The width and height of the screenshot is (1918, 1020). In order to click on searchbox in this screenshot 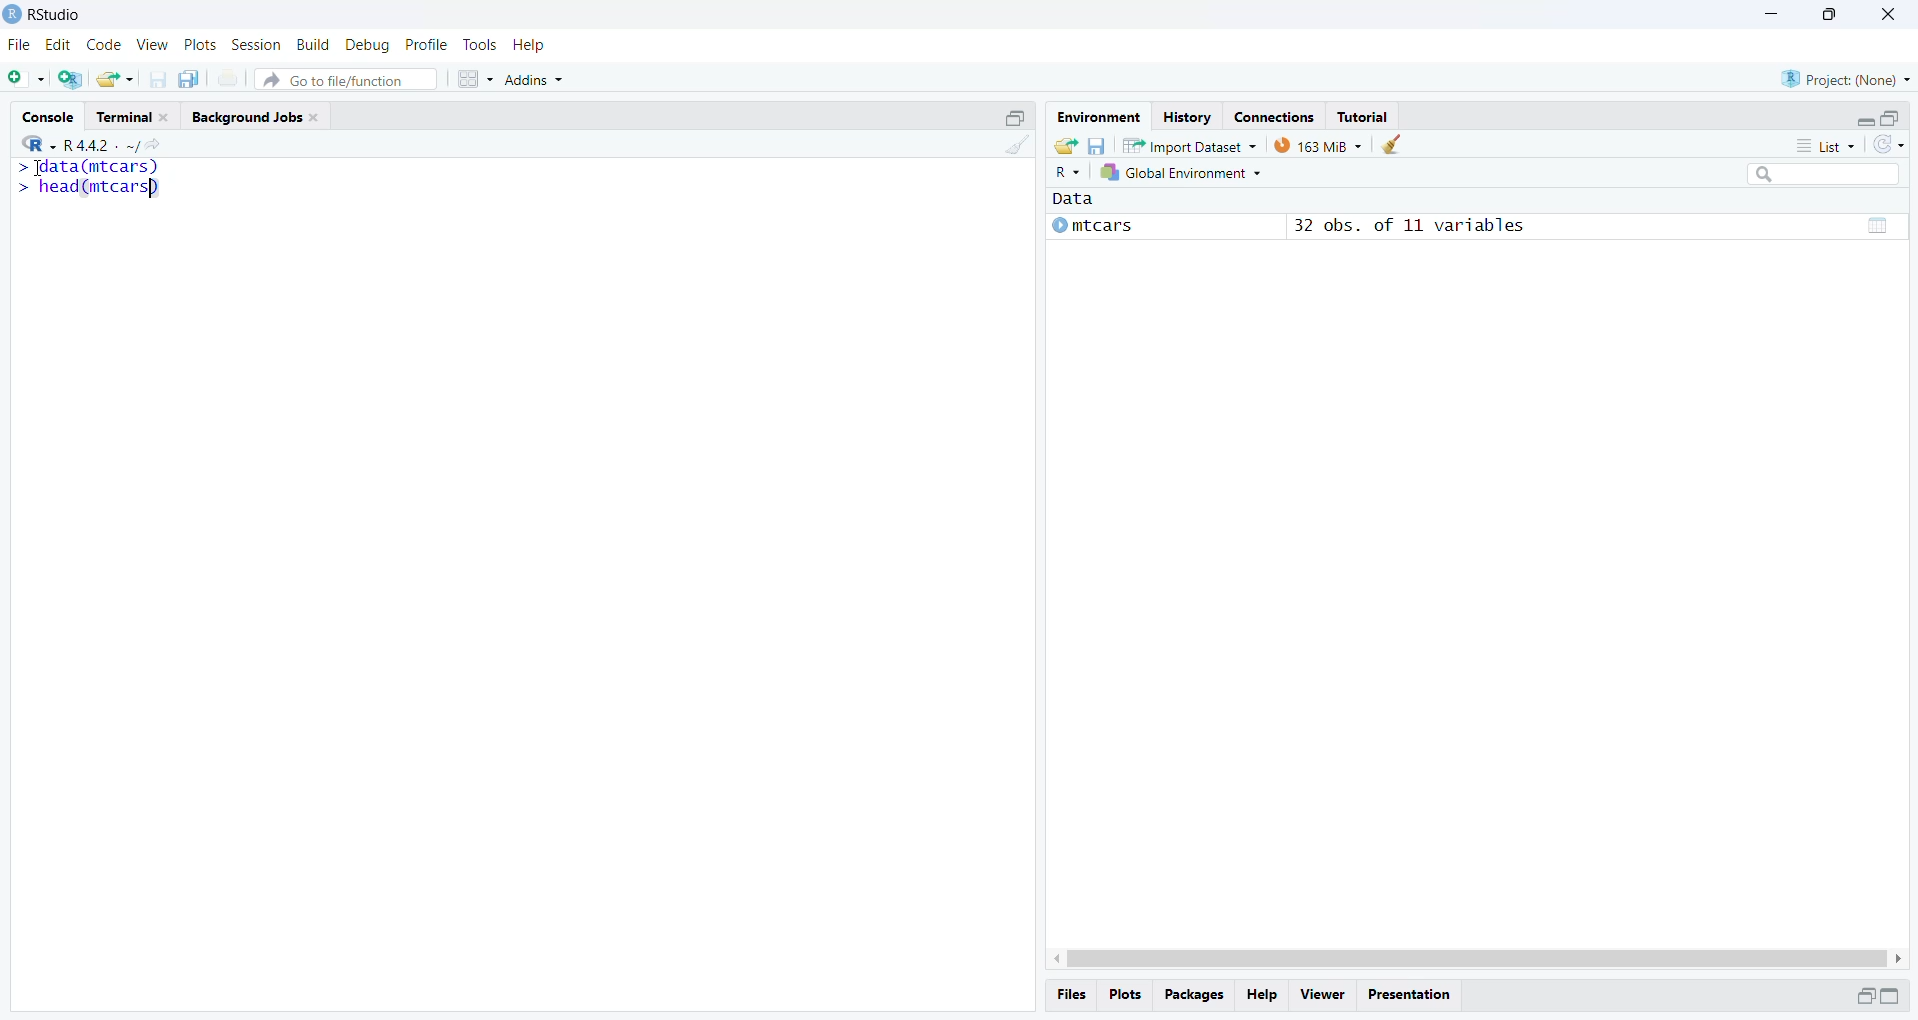, I will do `click(1825, 173)`.